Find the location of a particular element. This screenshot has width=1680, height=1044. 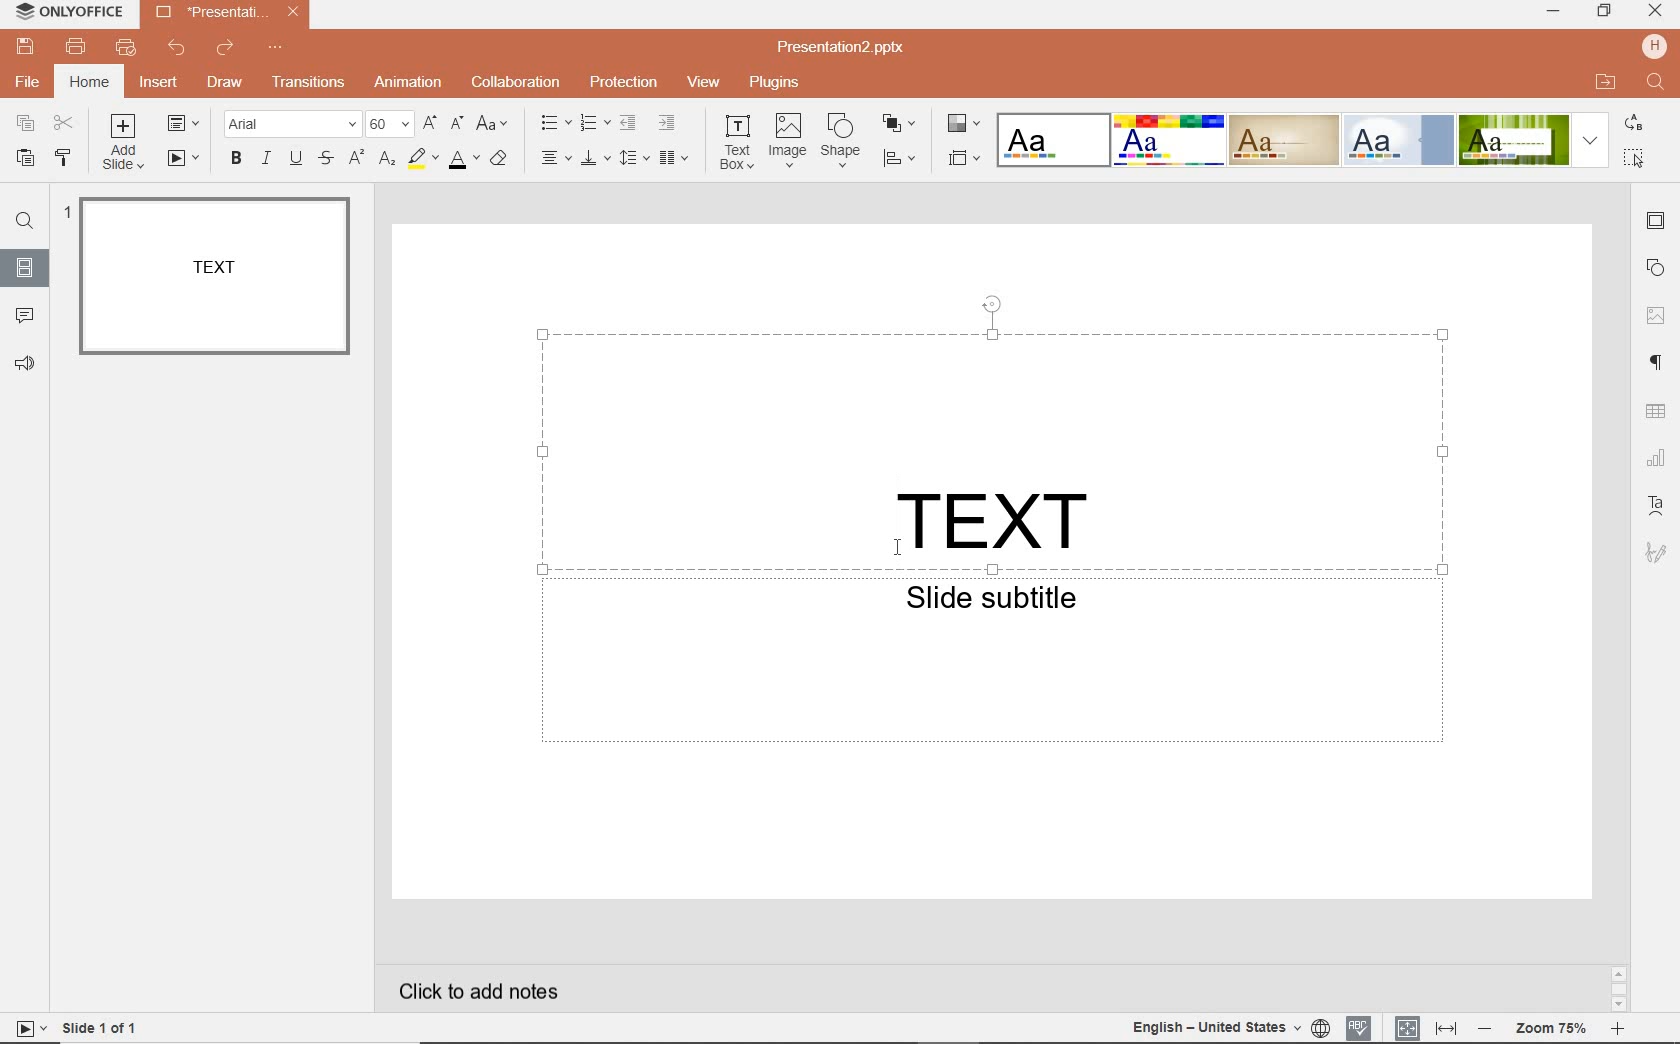

DECREMENT FONT SIZE is located at coordinates (458, 125).